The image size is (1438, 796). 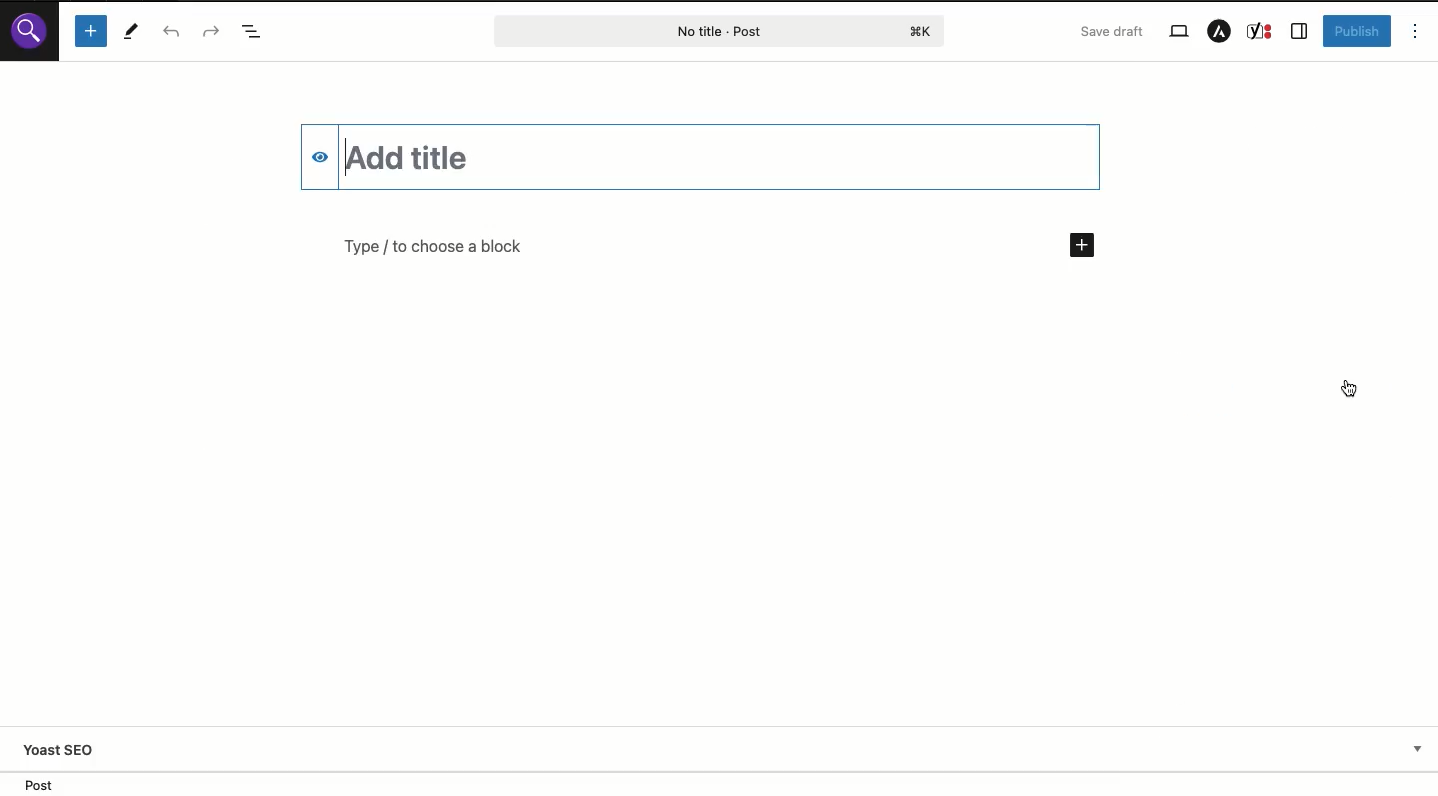 I want to click on Redo, so click(x=212, y=32).